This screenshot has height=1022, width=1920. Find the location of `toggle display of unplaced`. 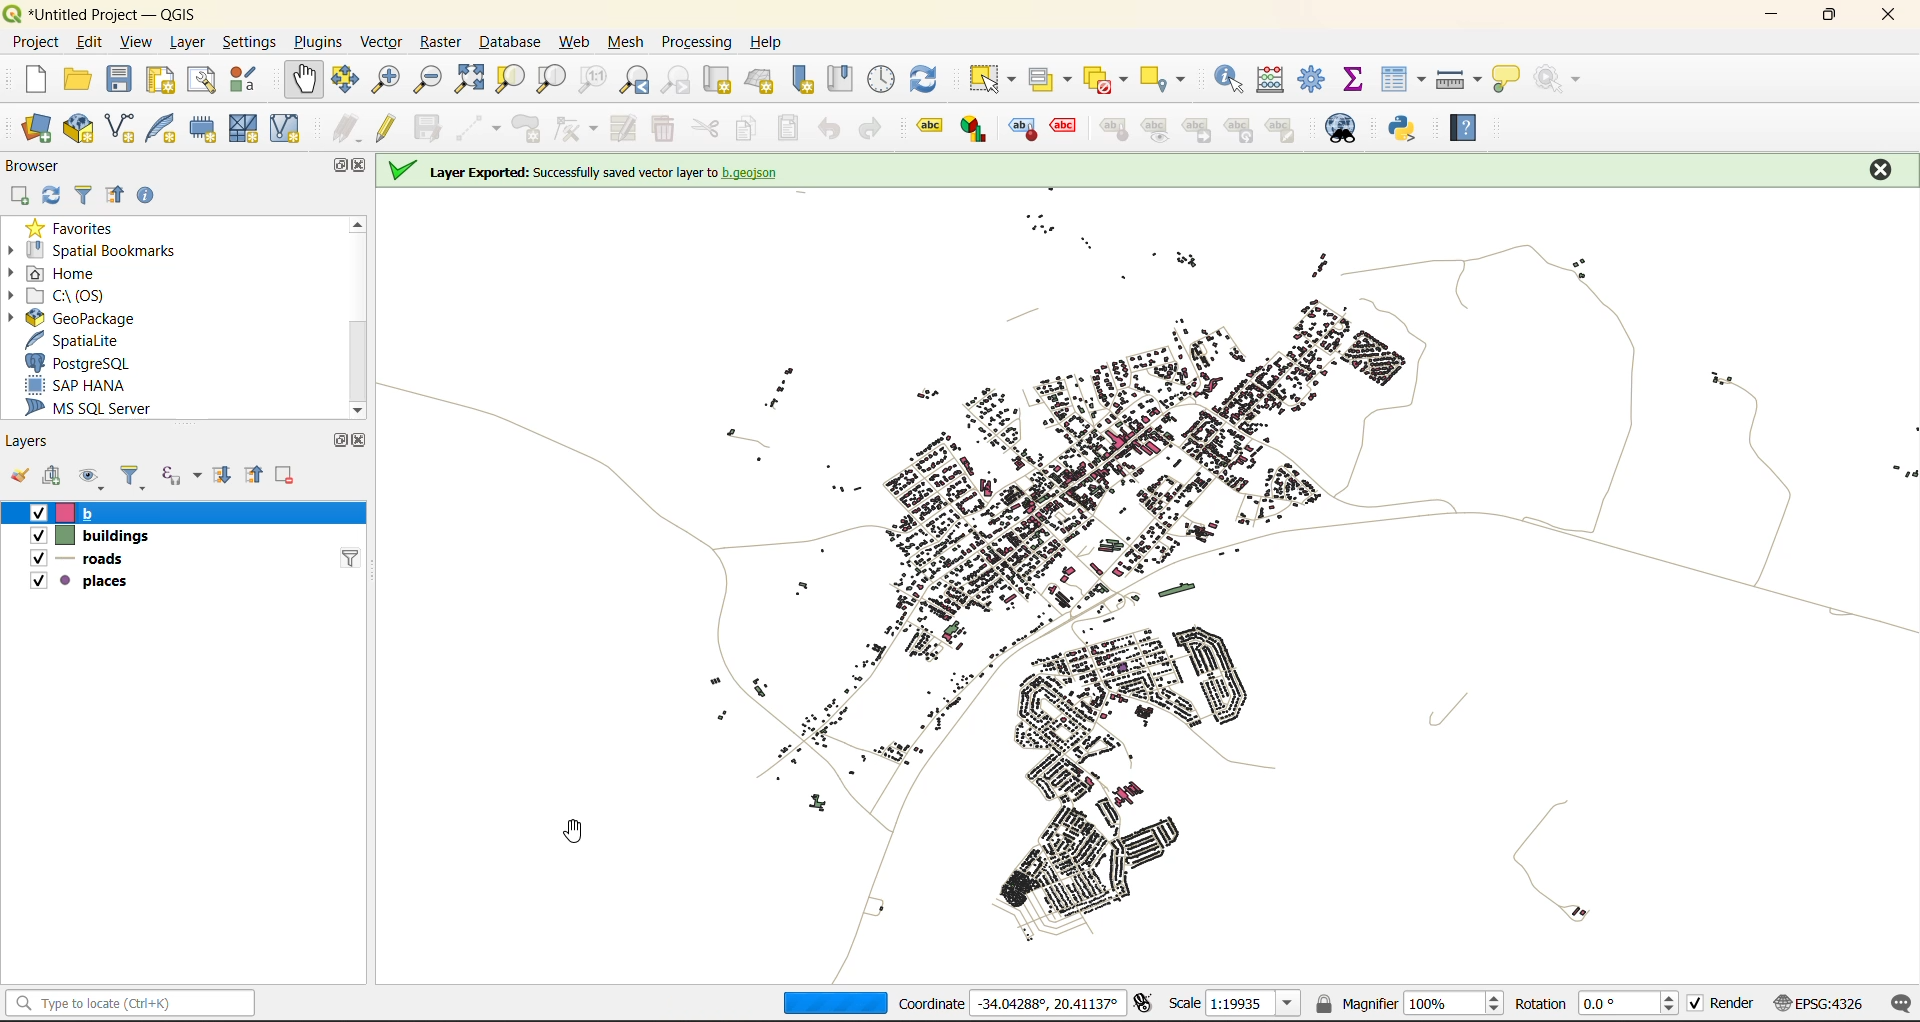

toggle display of unplaced is located at coordinates (1065, 131).